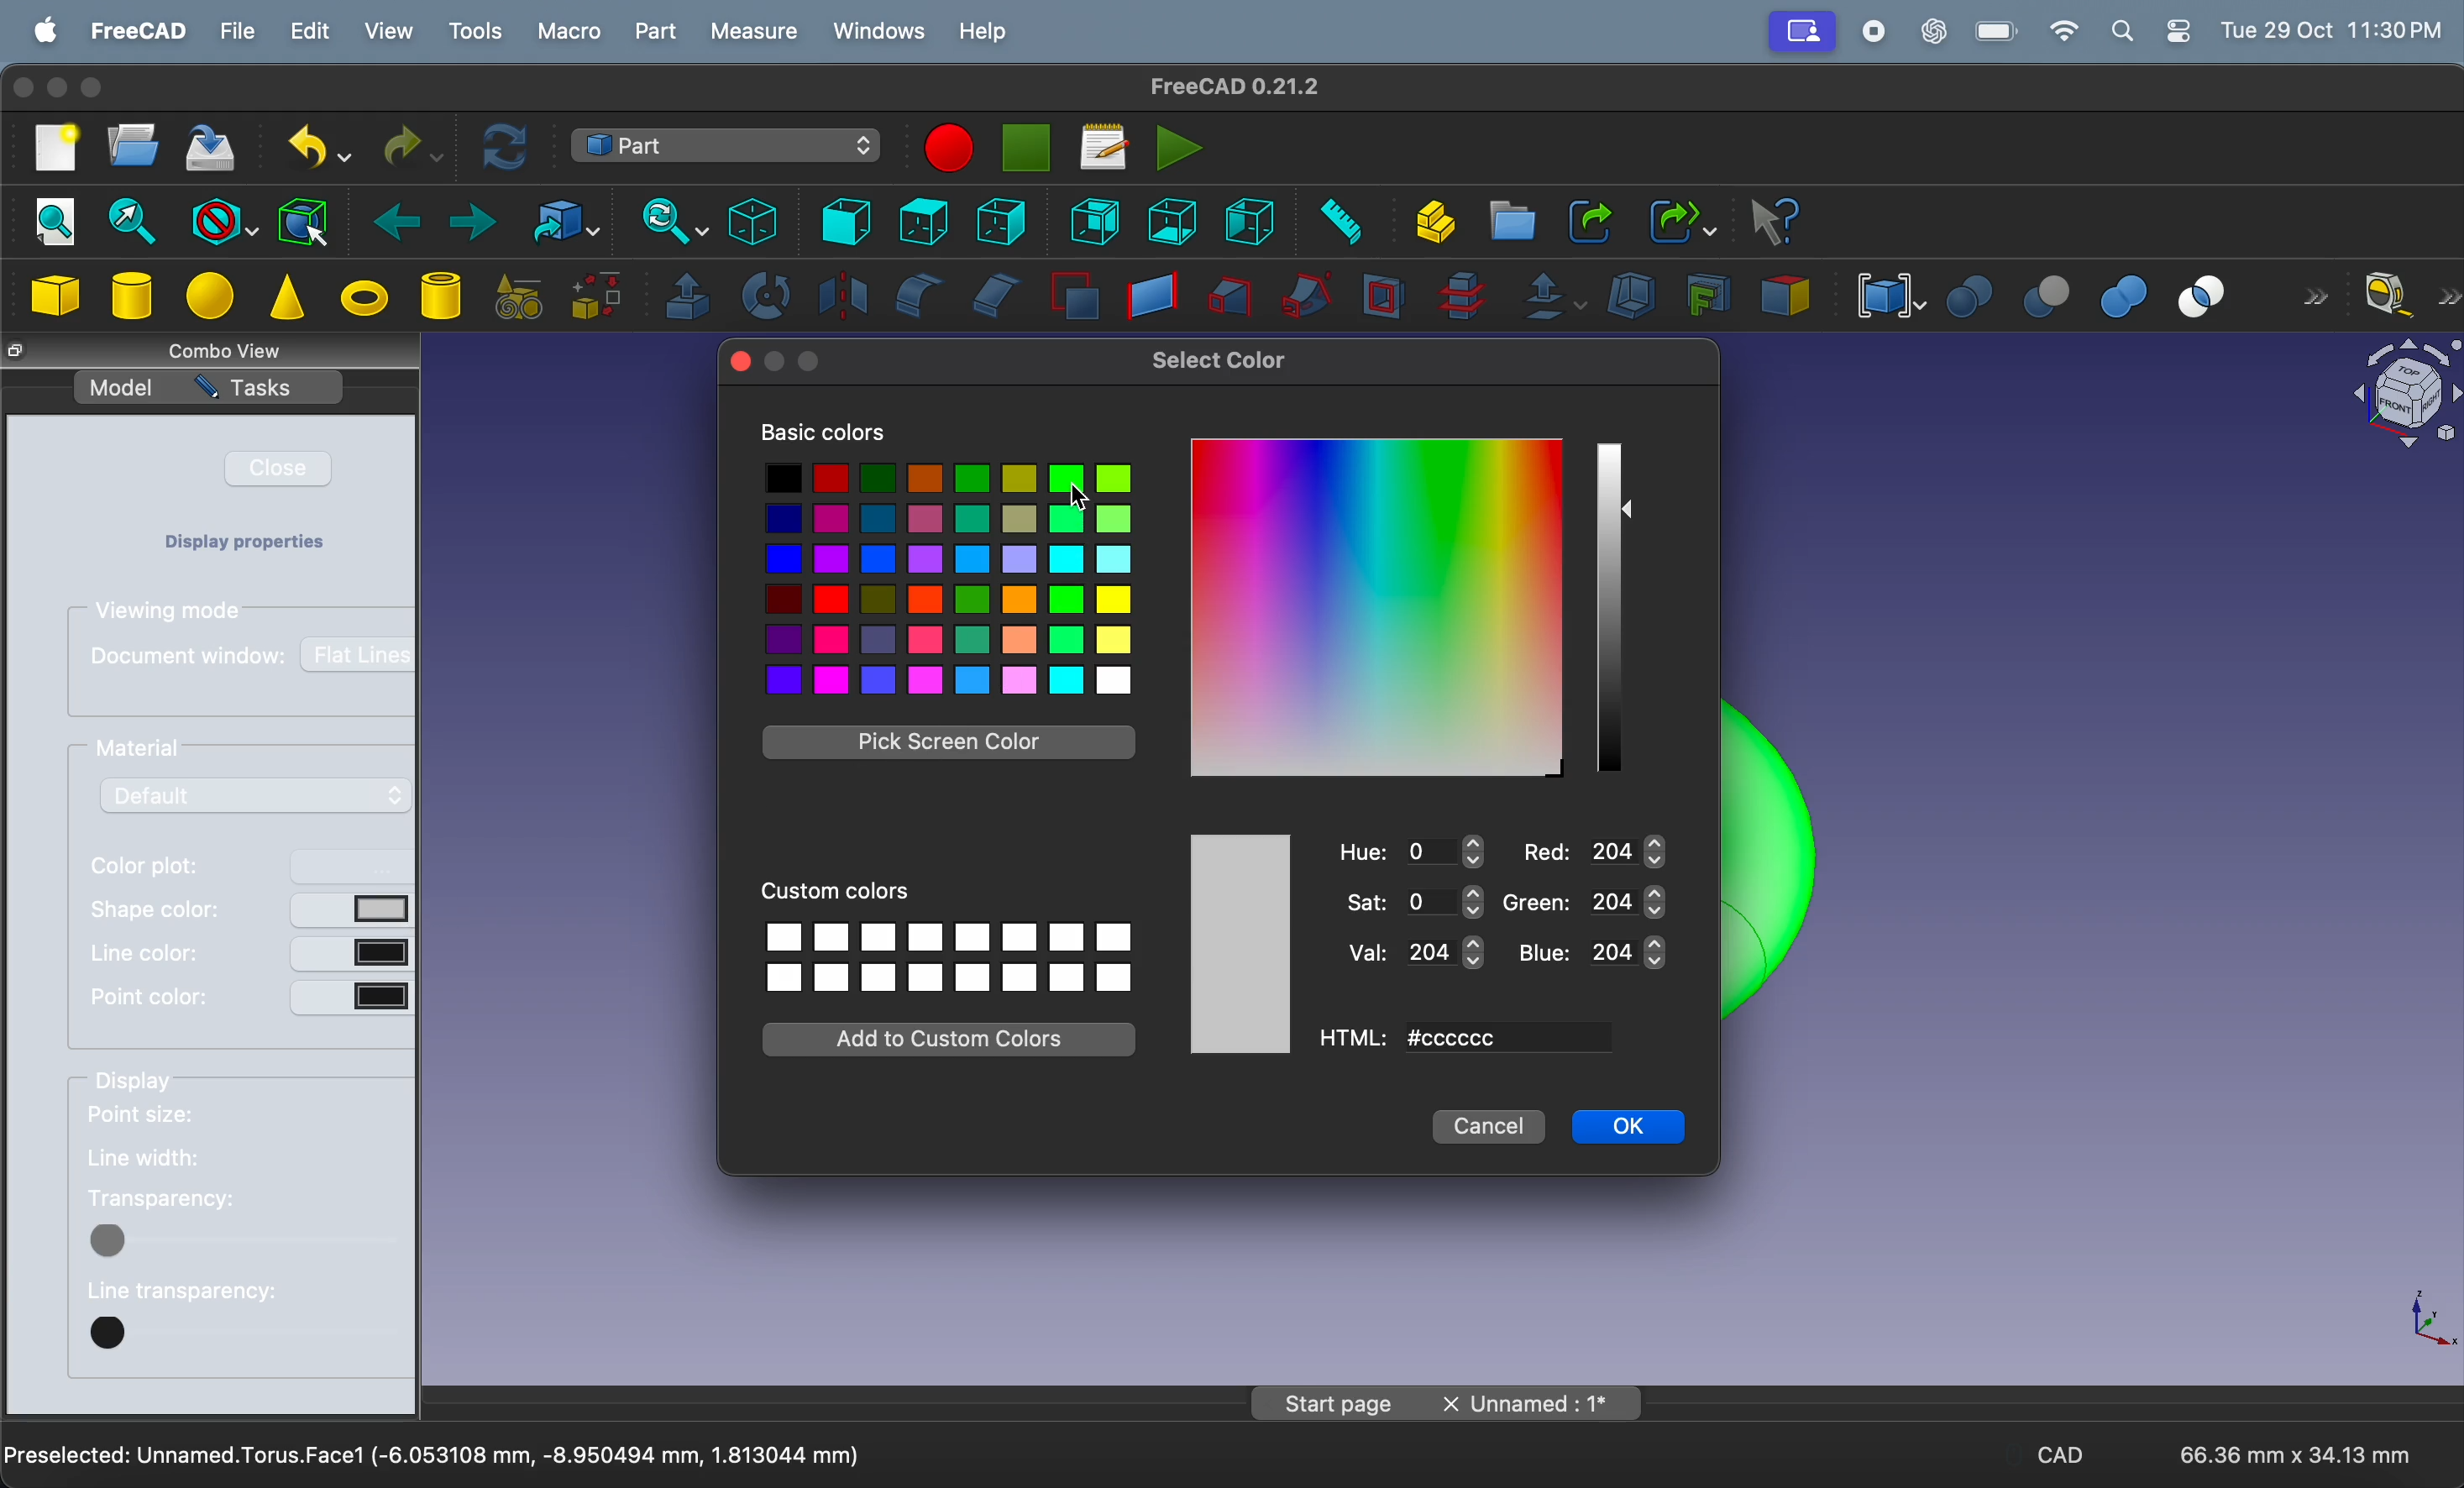 This screenshot has width=2464, height=1488. What do you see at coordinates (1223, 86) in the screenshot?
I see `freeCad title` at bounding box center [1223, 86].